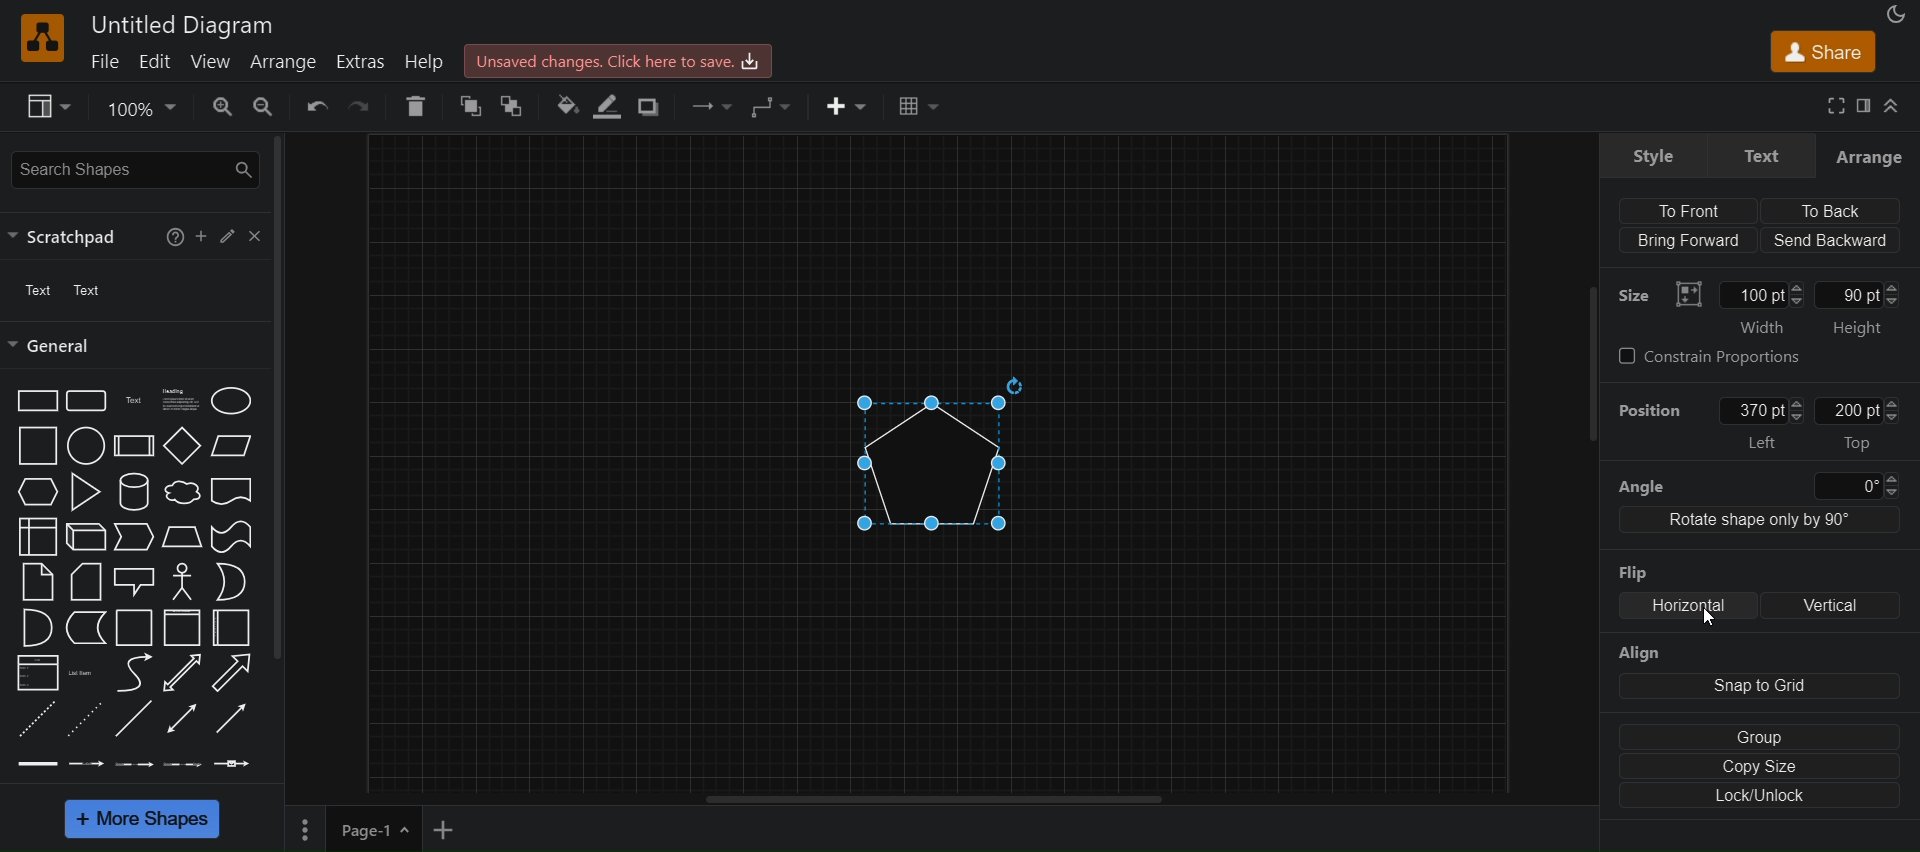 This screenshot has width=1920, height=852. Describe the element at coordinates (43, 38) in the screenshot. I see `Software logo` at that location.